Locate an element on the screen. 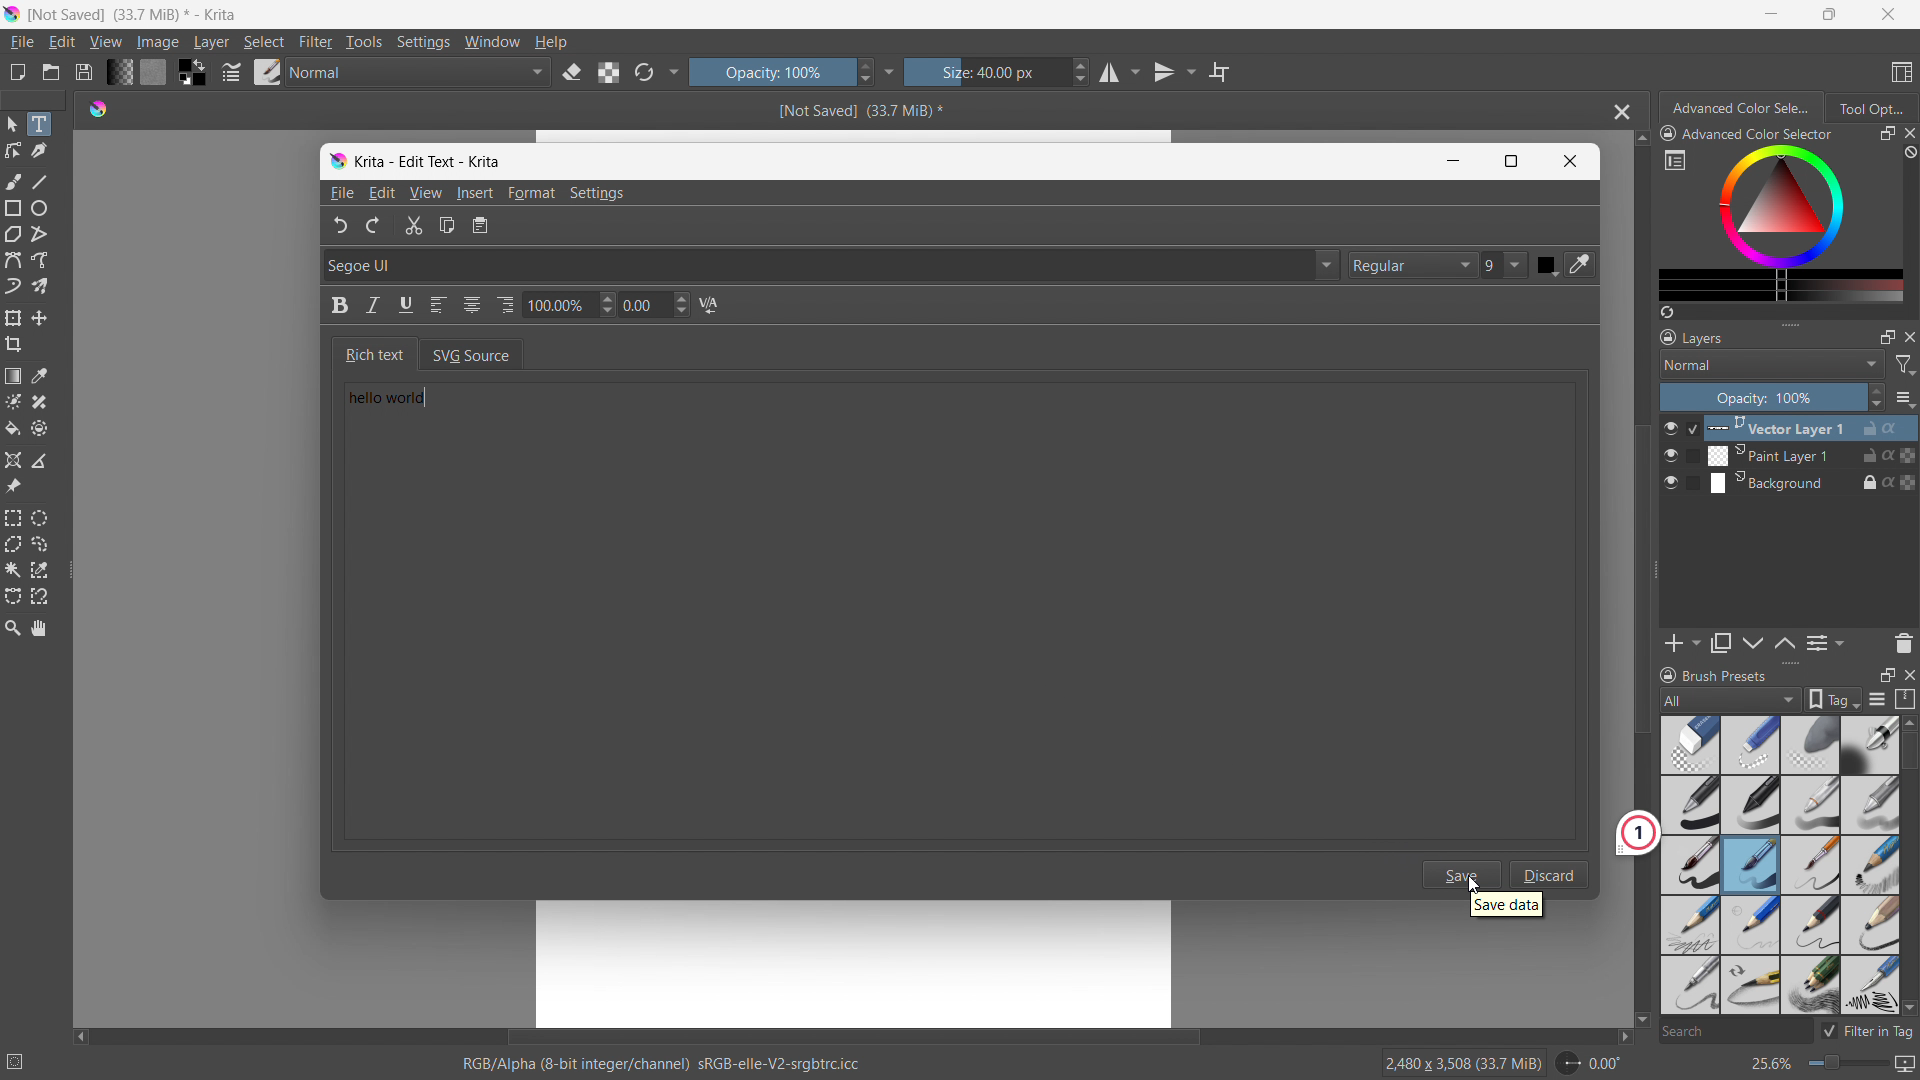 The image size is (1920, 1080). duplicate layer is located at coordinates (1721, 643).